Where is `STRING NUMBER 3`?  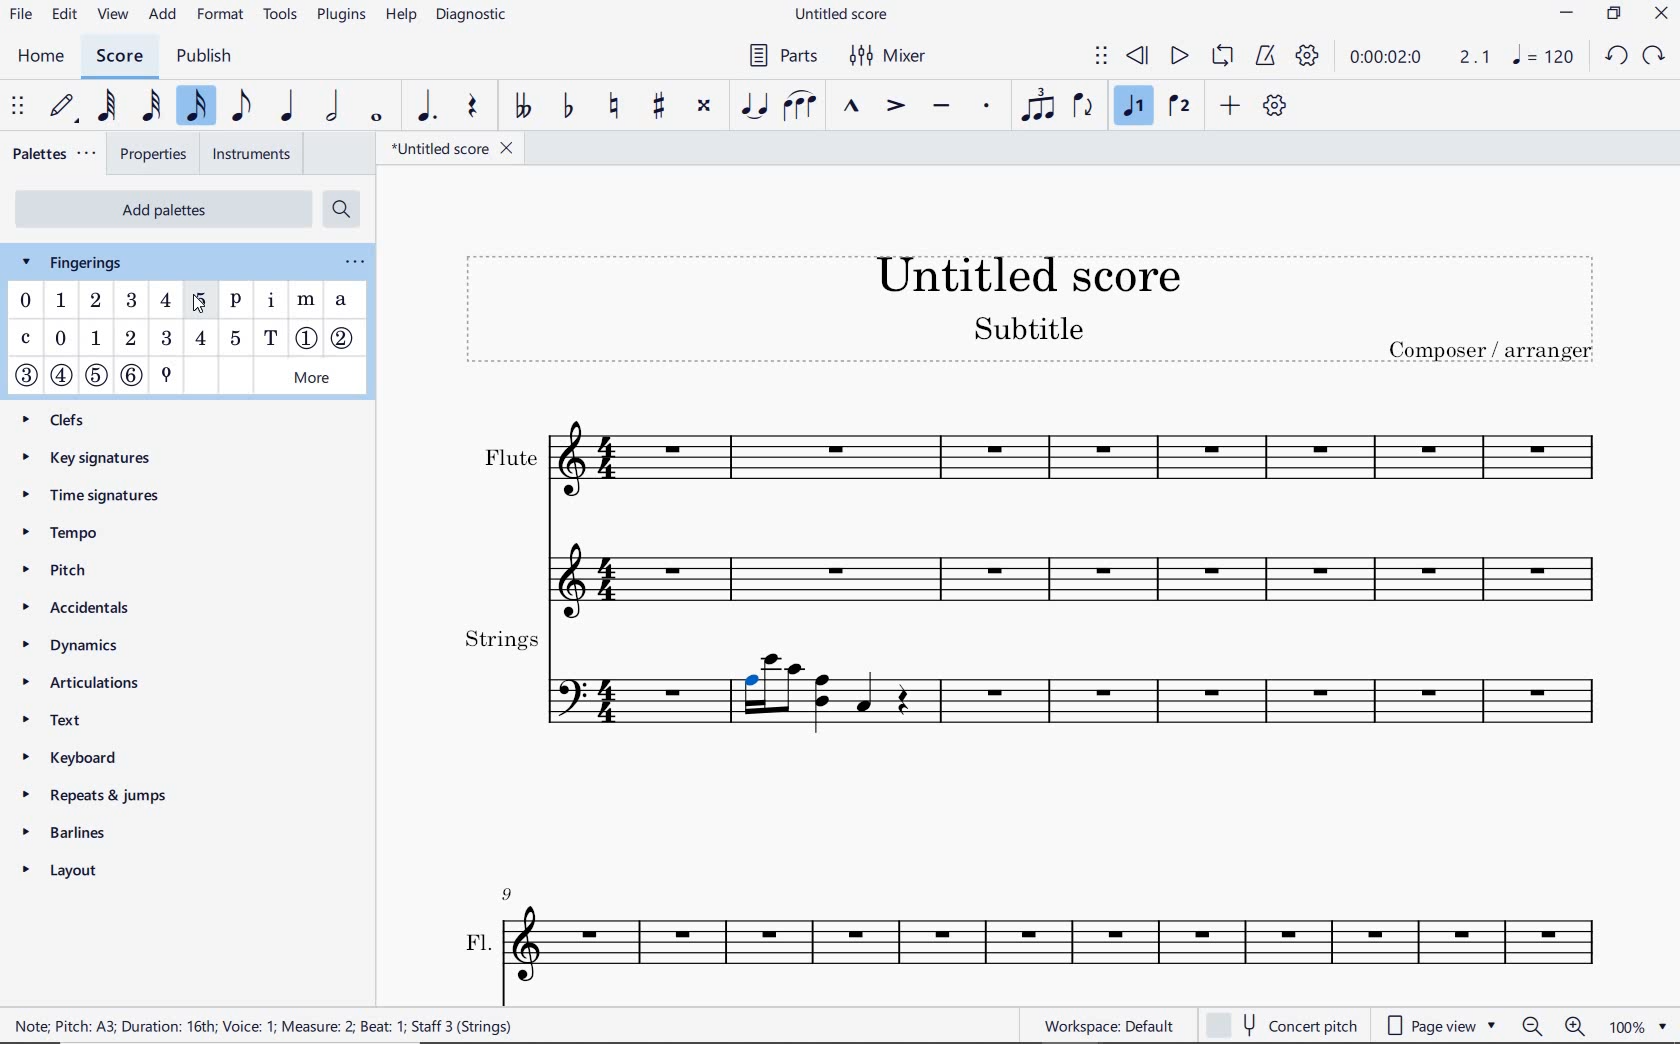 STRING NUMBER 3 is located at coordinates (28, 376).